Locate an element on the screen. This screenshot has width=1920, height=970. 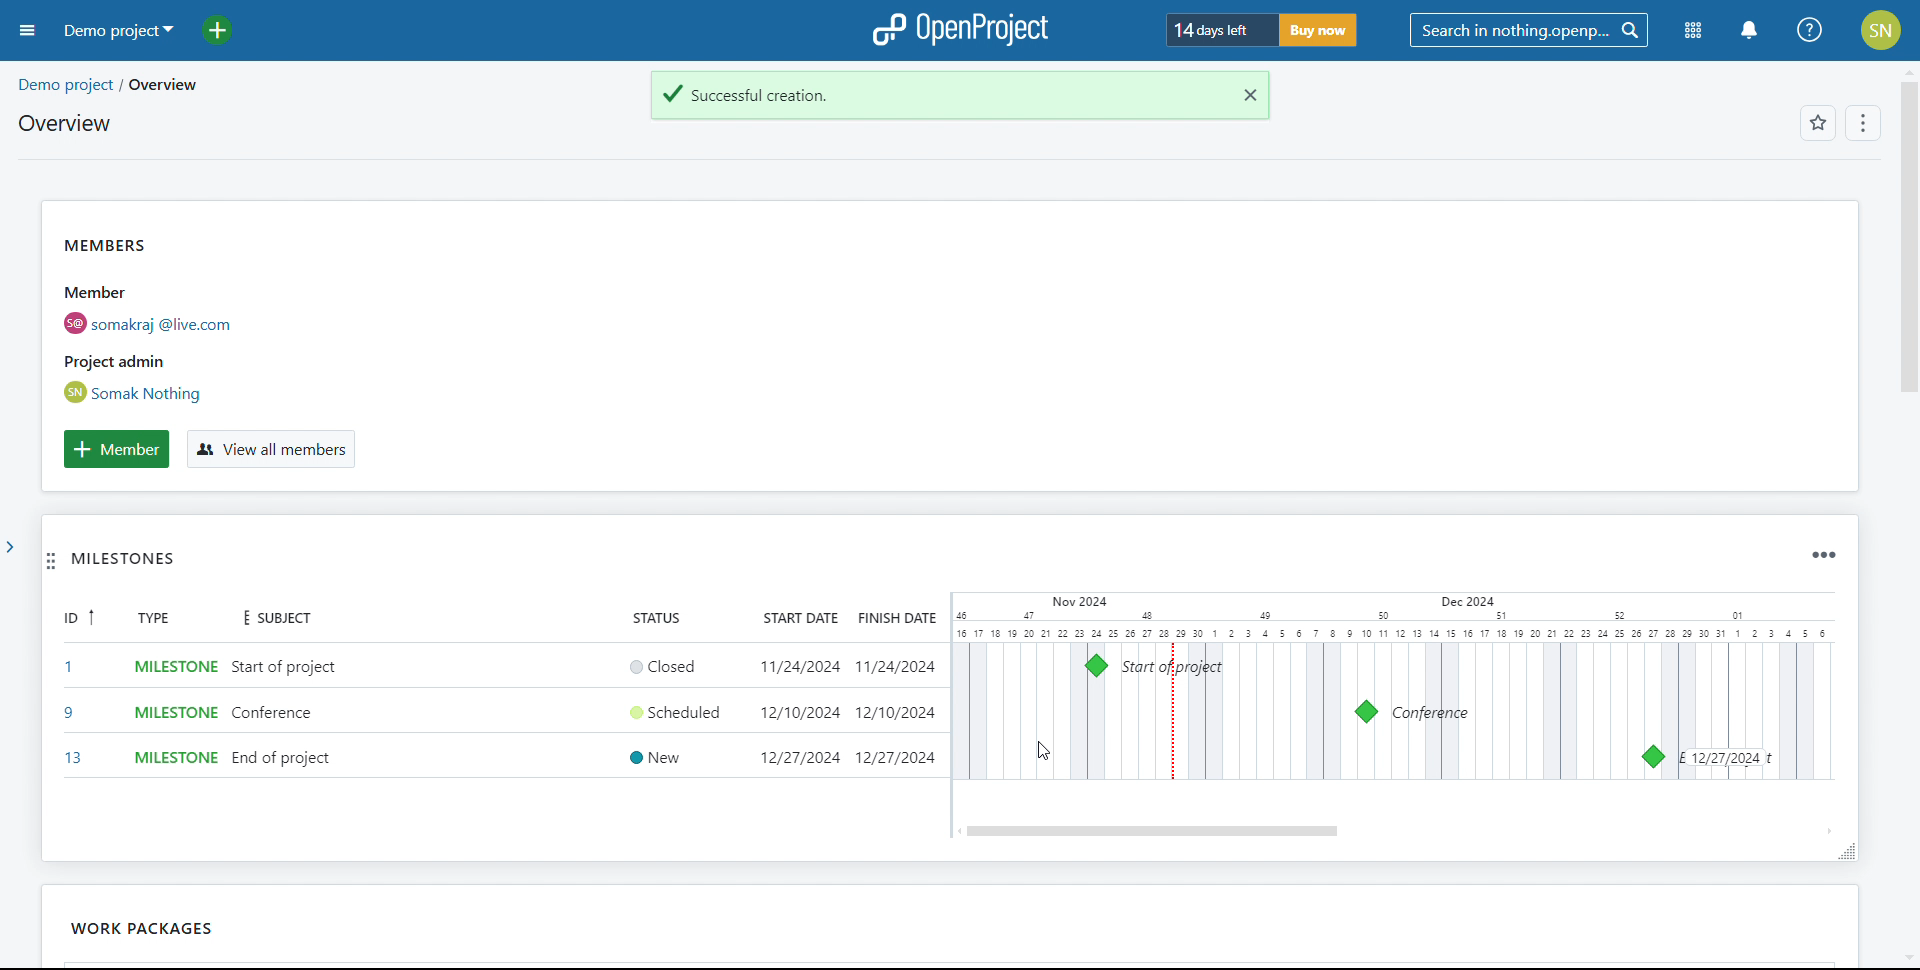
set status is located at coordinates (674, 710).